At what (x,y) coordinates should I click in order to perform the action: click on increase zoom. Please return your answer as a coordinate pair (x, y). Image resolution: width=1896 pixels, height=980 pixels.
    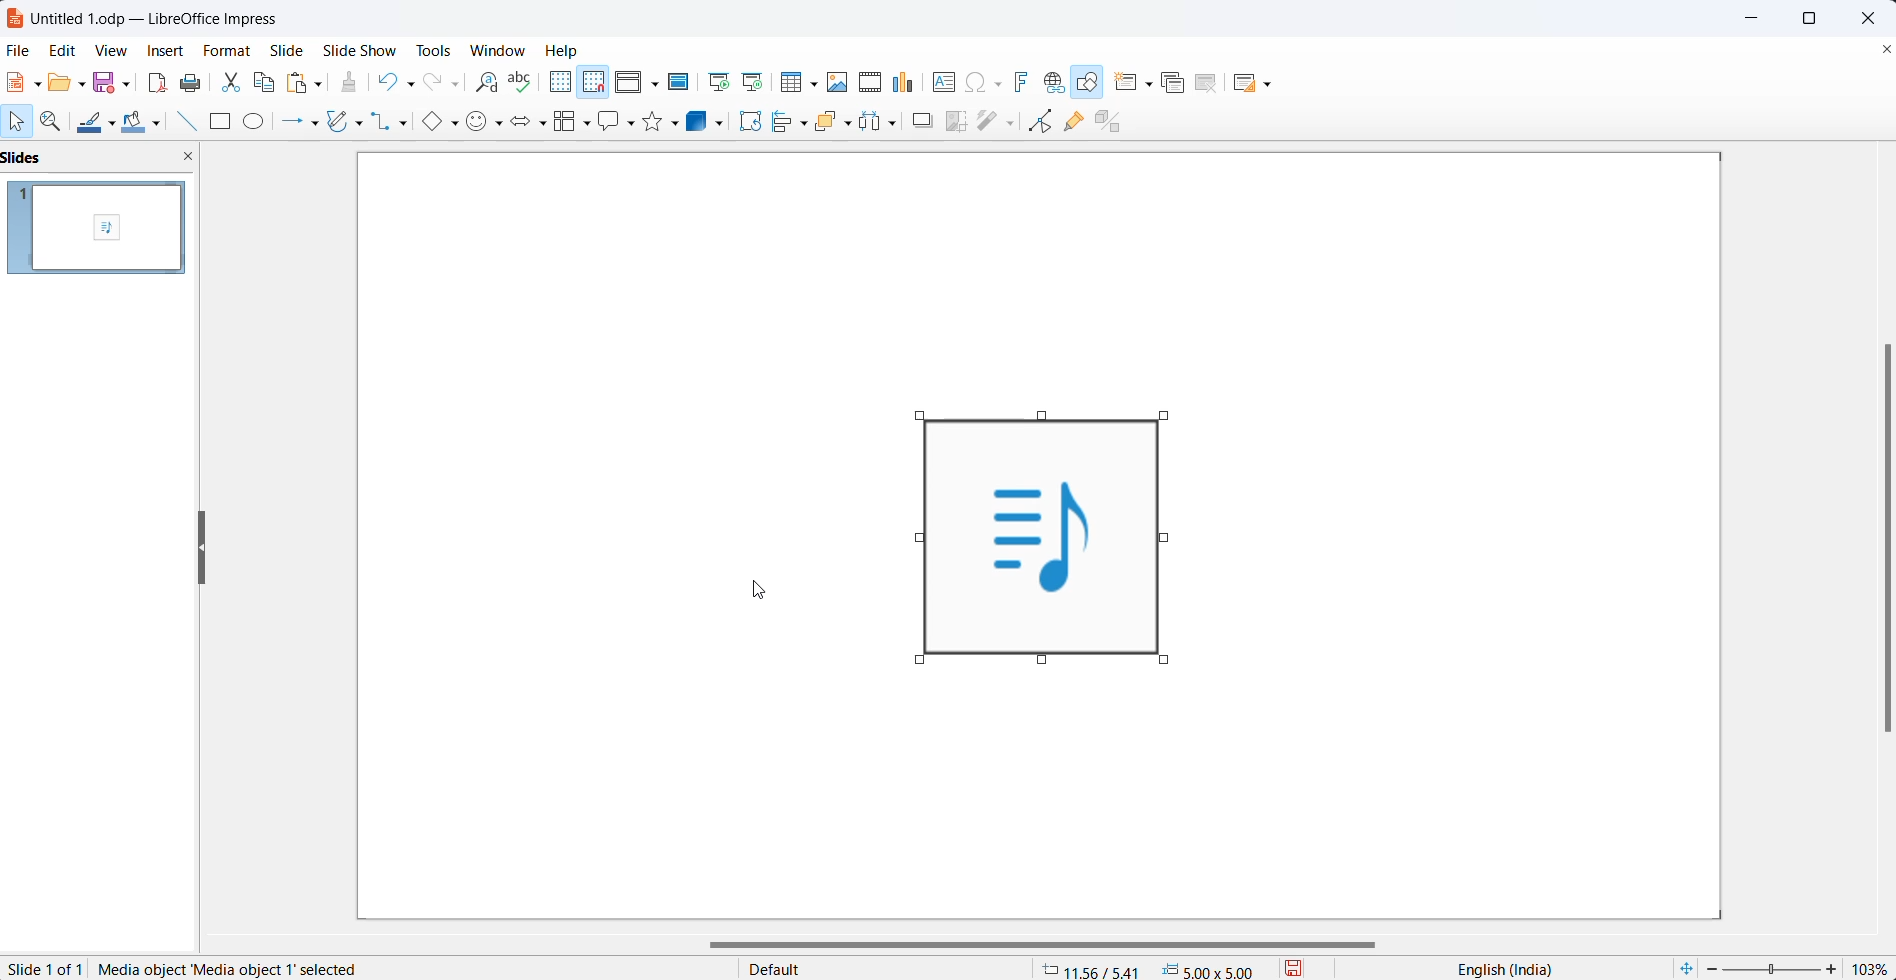
    Looking at the image, I should click on (1833, 967).